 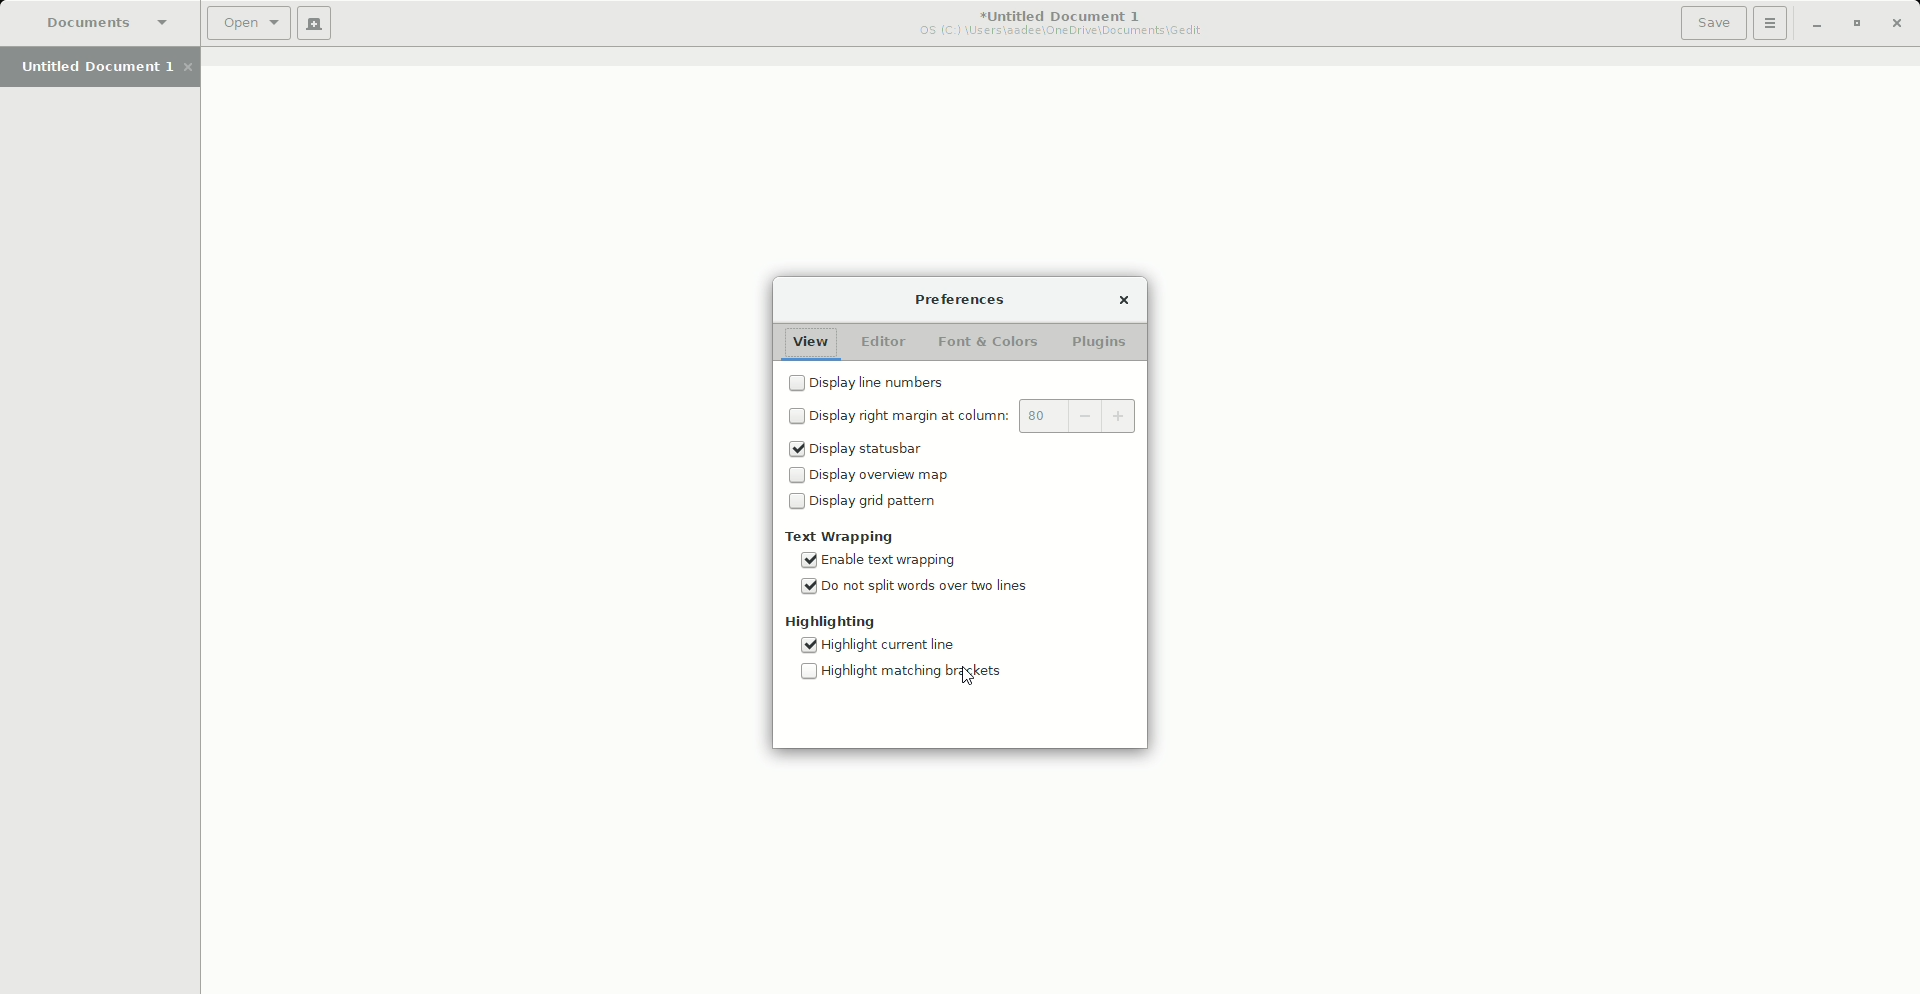 What do you see at coordinates (958, 299) in the screenshot?
I see `Preferences` at bounding box center [958, 299].